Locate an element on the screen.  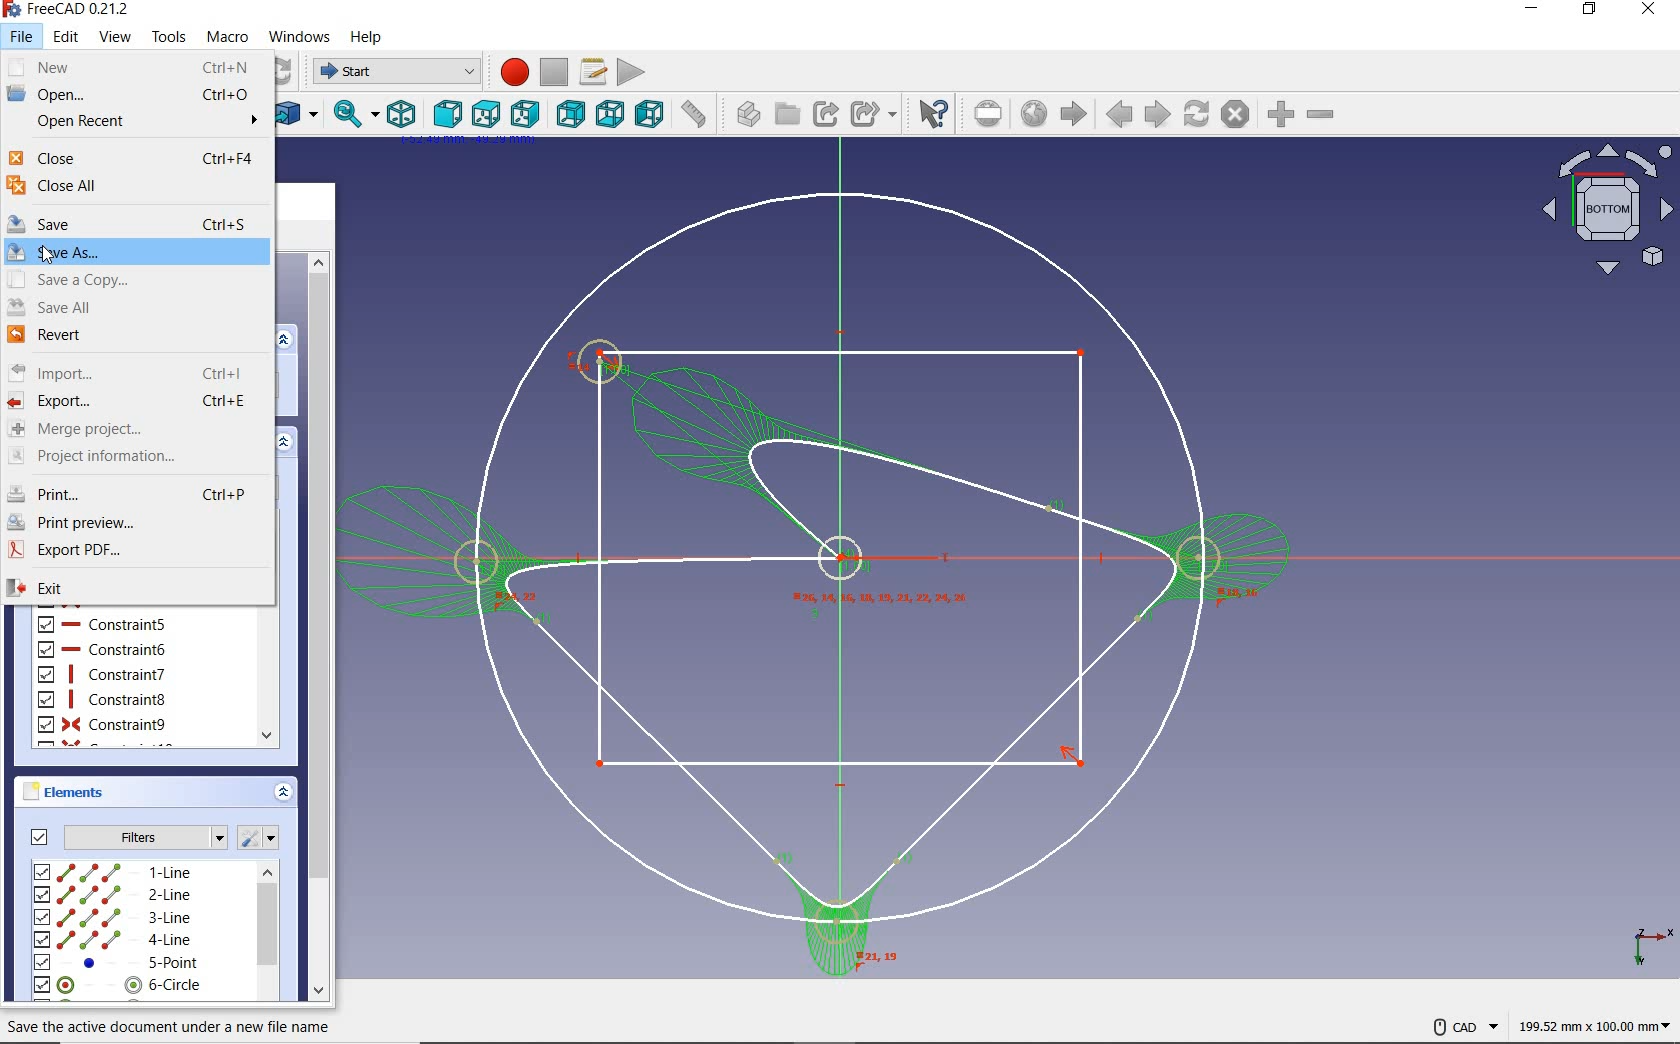
tools is located at coordinates (169, 35).